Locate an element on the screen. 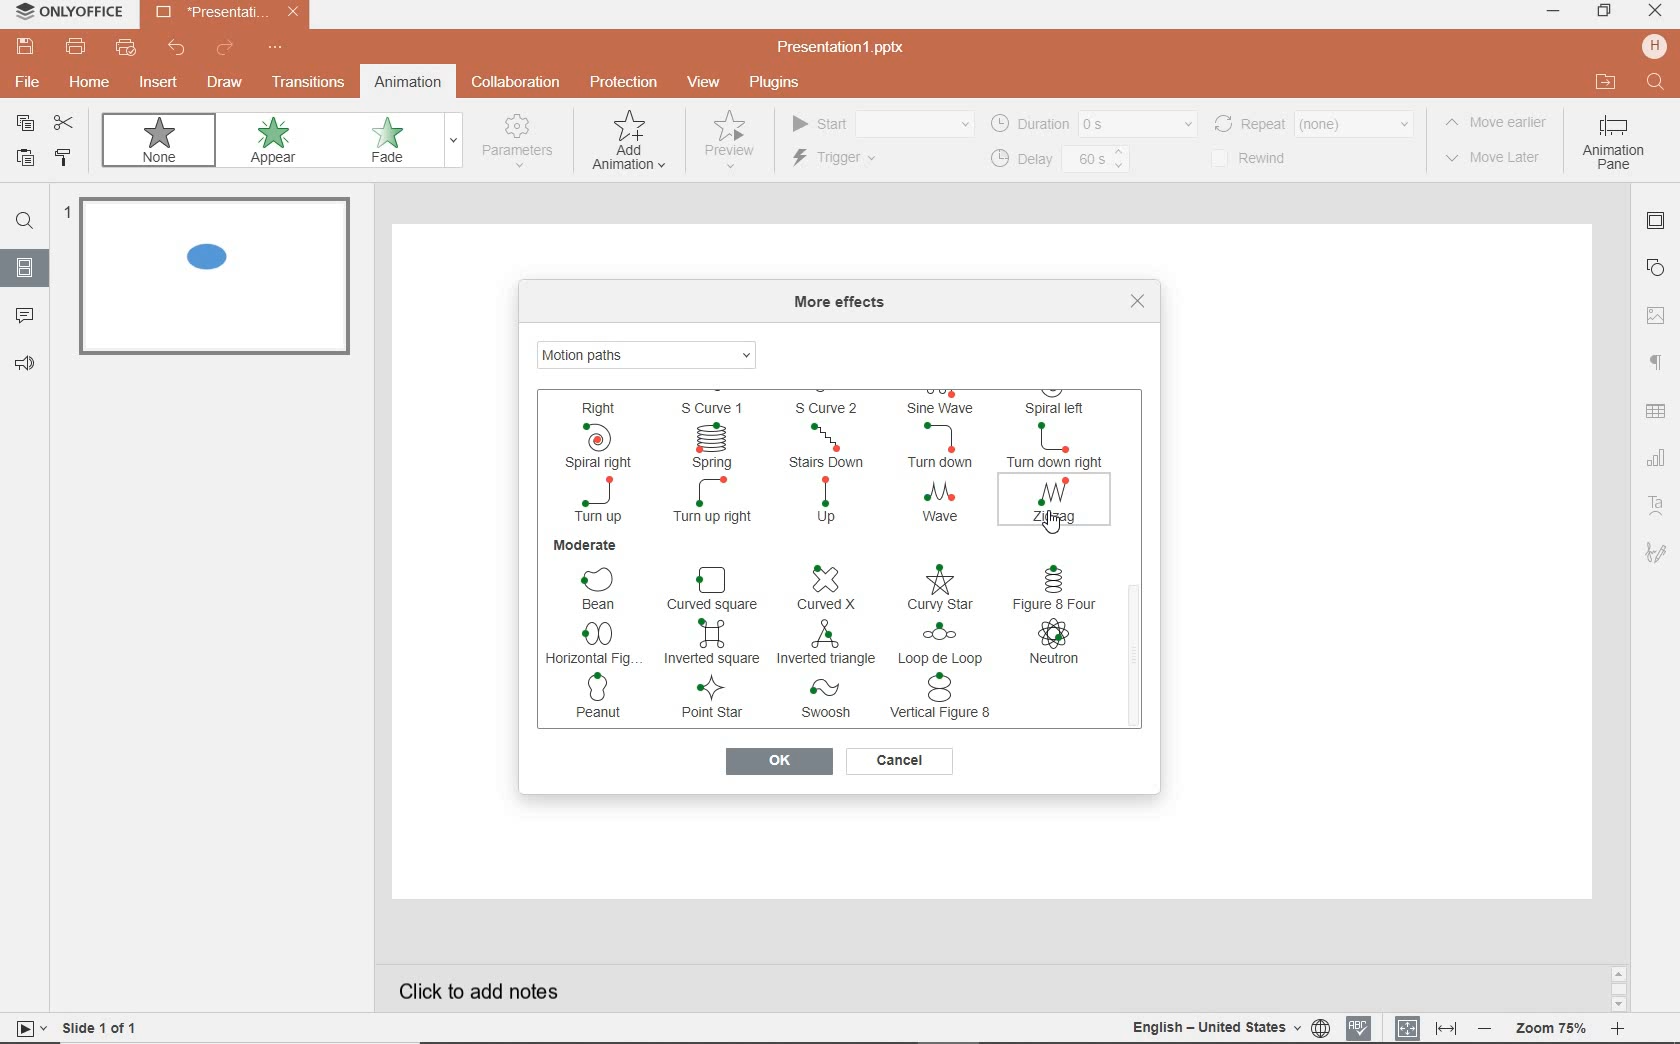  inverted triangle is located at coordinates (826, 643).